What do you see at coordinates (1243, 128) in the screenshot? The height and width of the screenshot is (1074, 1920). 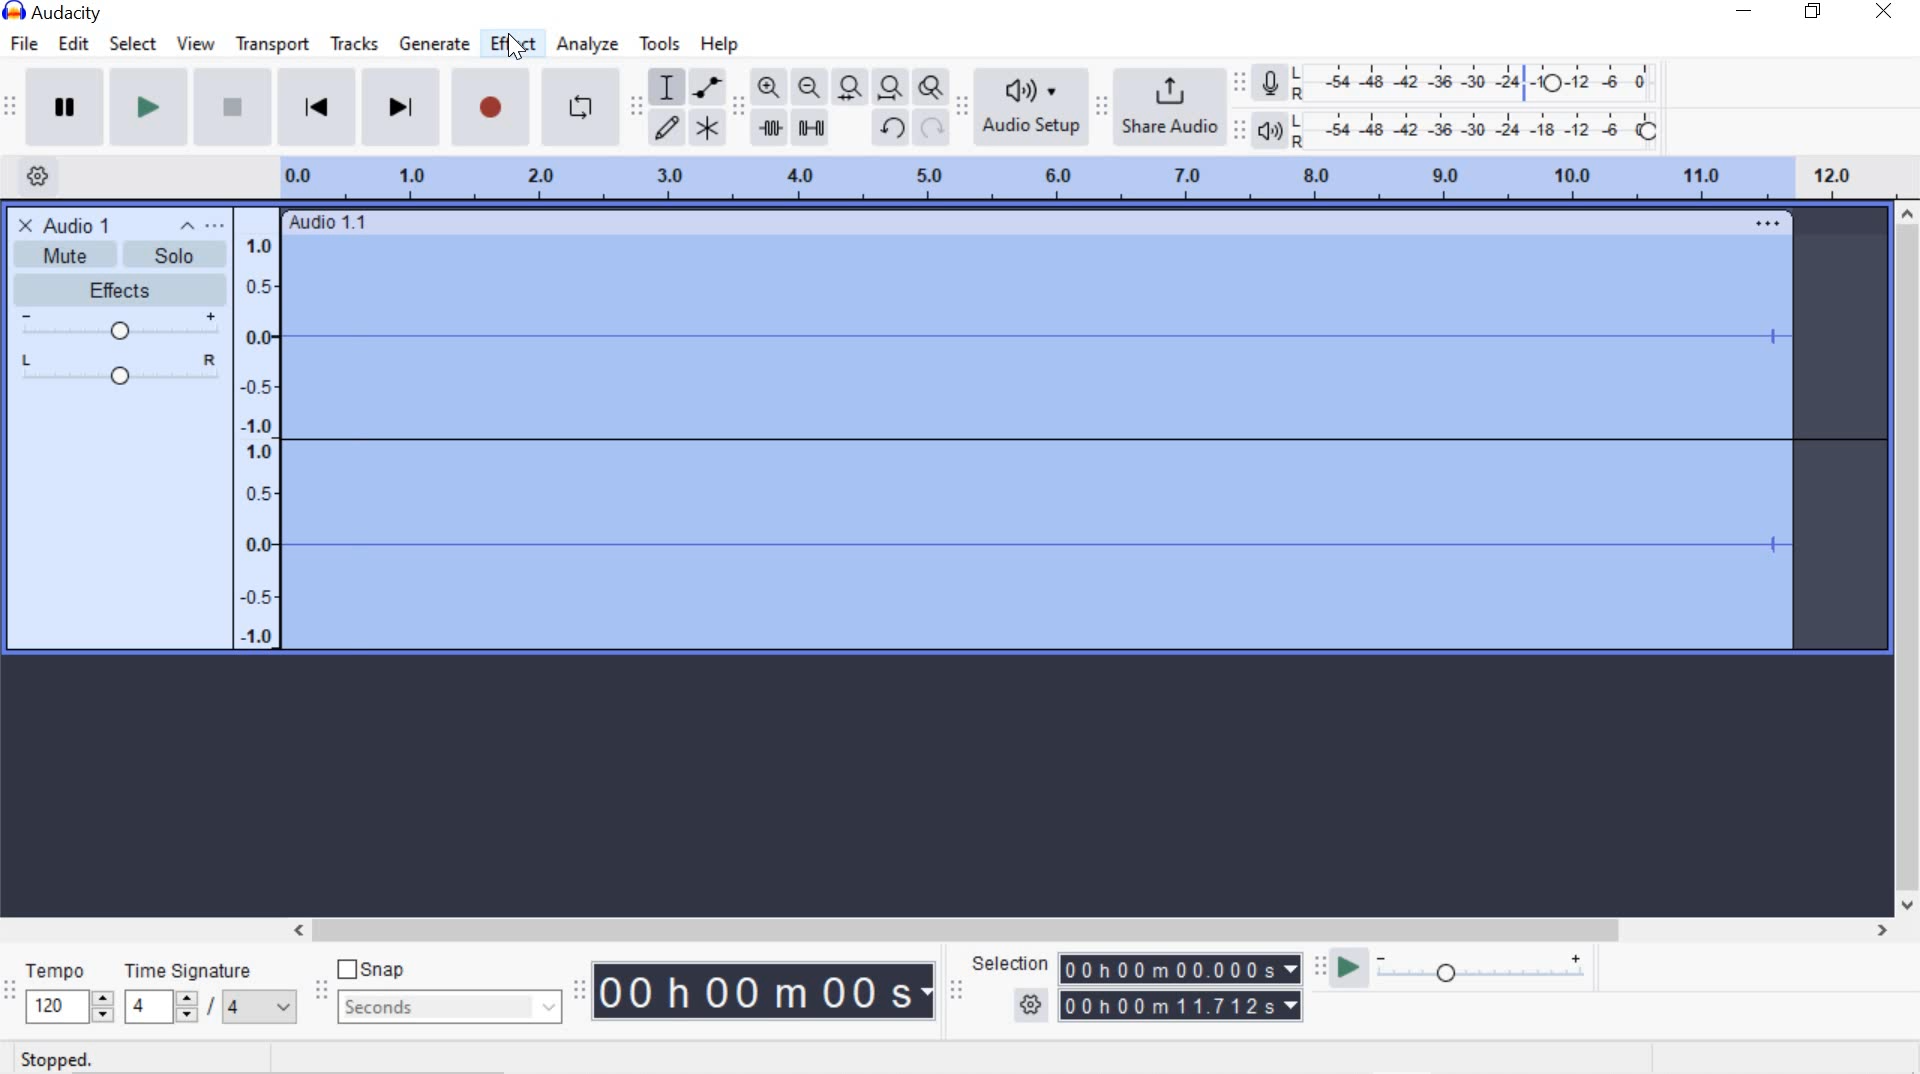 I see `Playback meter toolbar` at bounding box center [1243, 128].